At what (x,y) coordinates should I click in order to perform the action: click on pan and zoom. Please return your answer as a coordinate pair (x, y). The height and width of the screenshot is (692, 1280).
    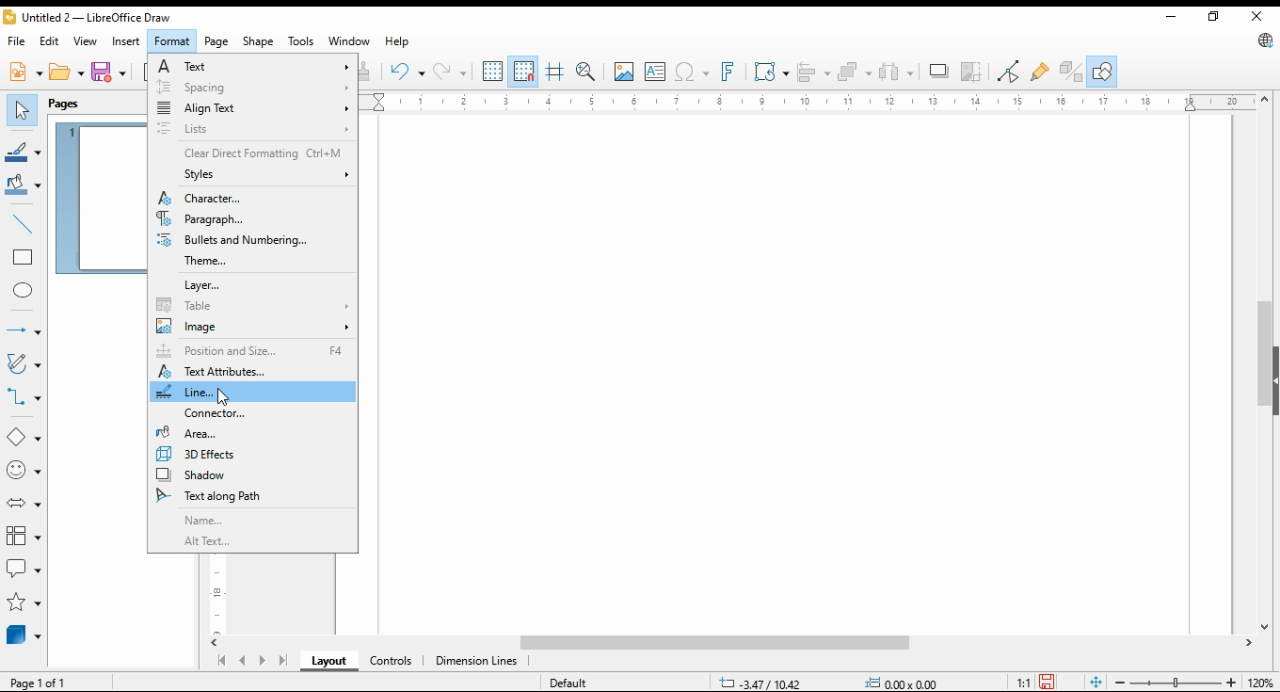
    Looking at the image, I should click on (587, 72).